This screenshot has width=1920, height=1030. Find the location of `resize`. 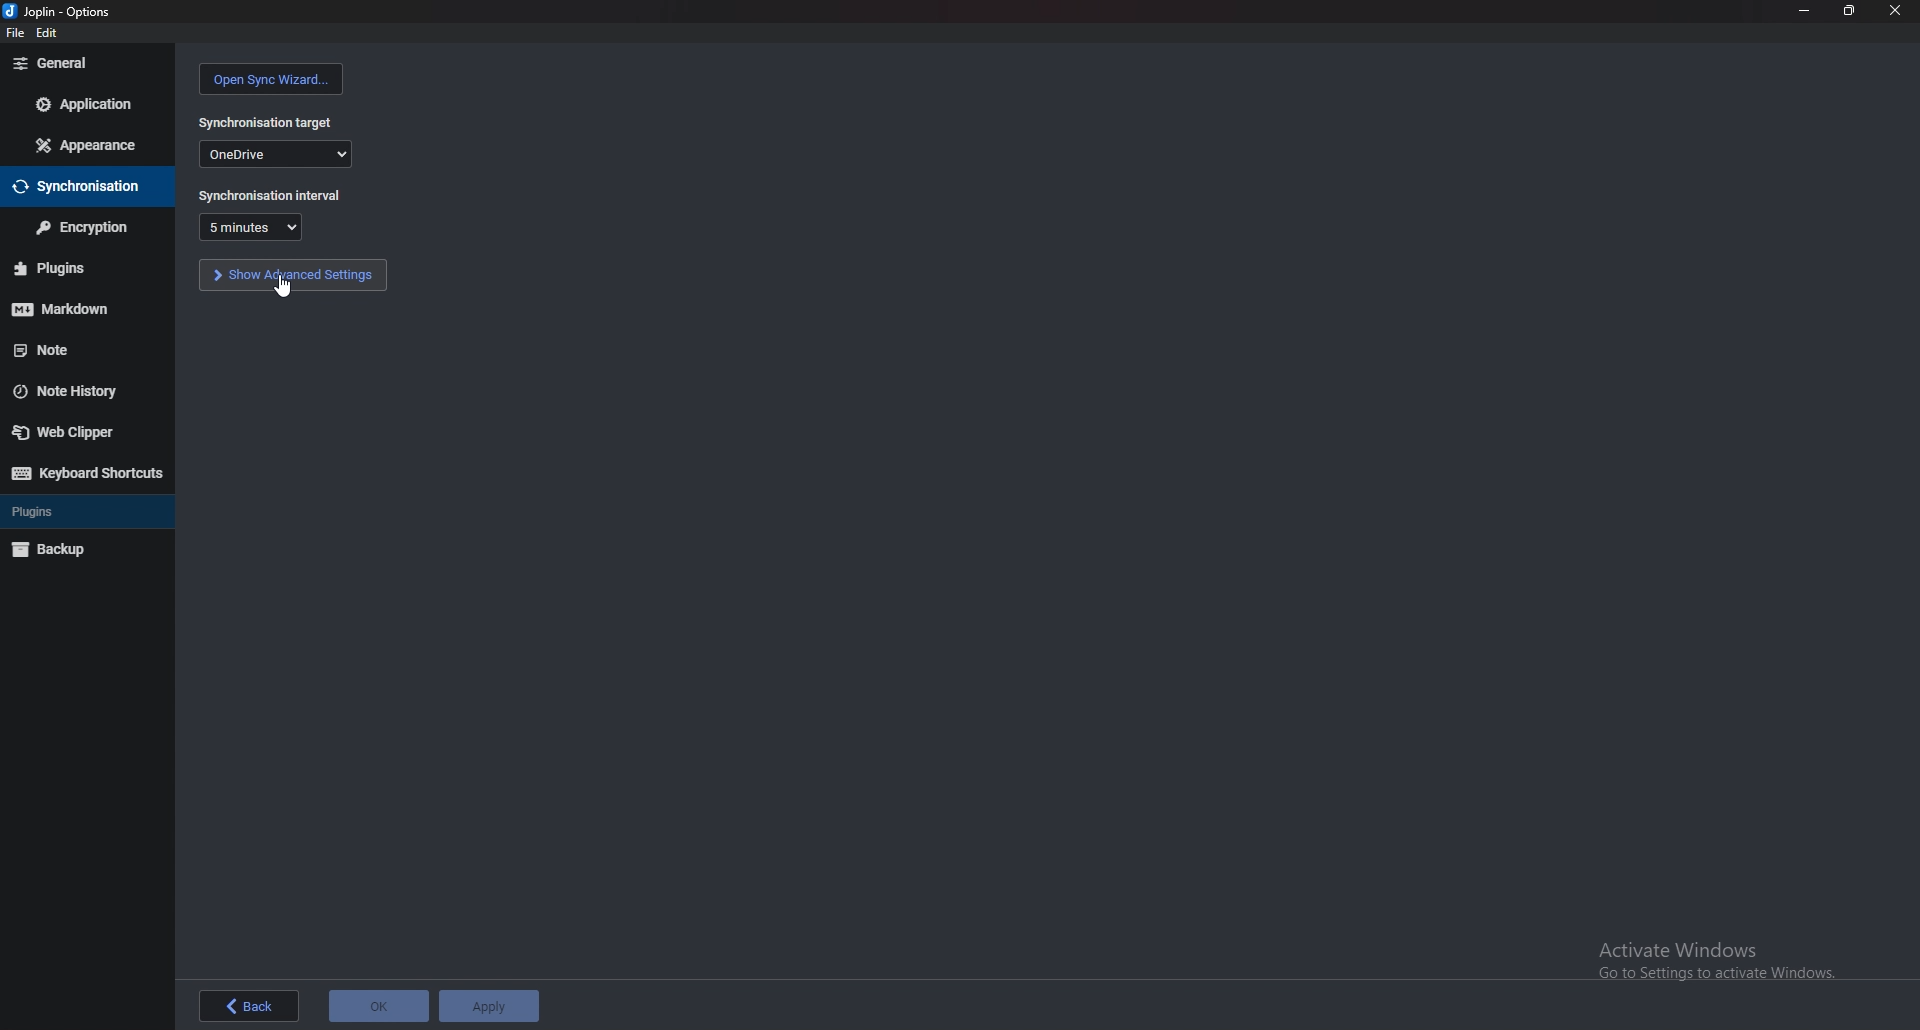

resize is located at coordinates (1847, 11).